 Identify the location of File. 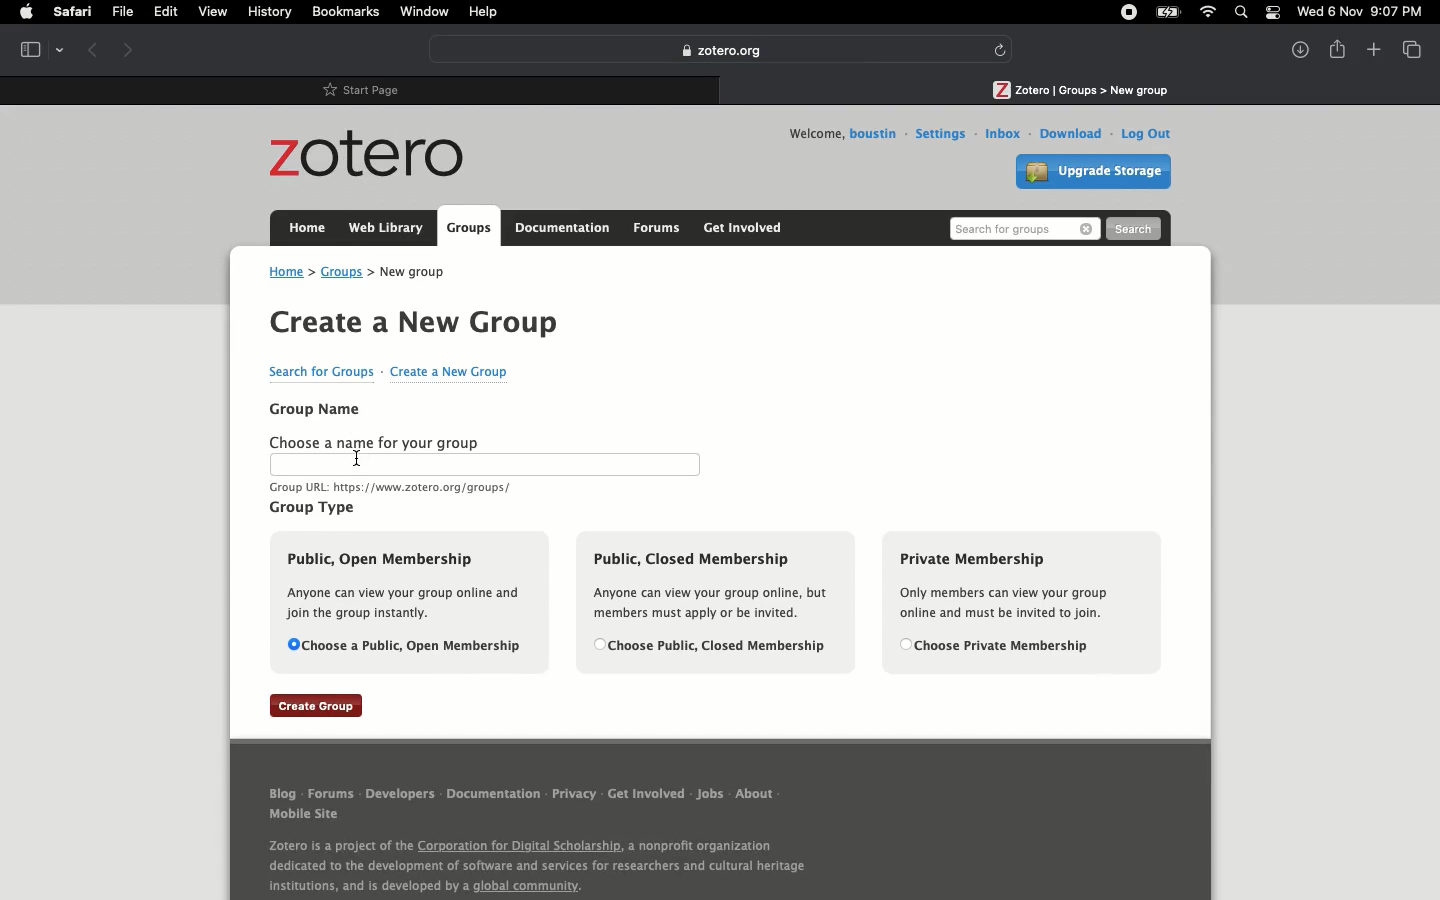
(126, 12).